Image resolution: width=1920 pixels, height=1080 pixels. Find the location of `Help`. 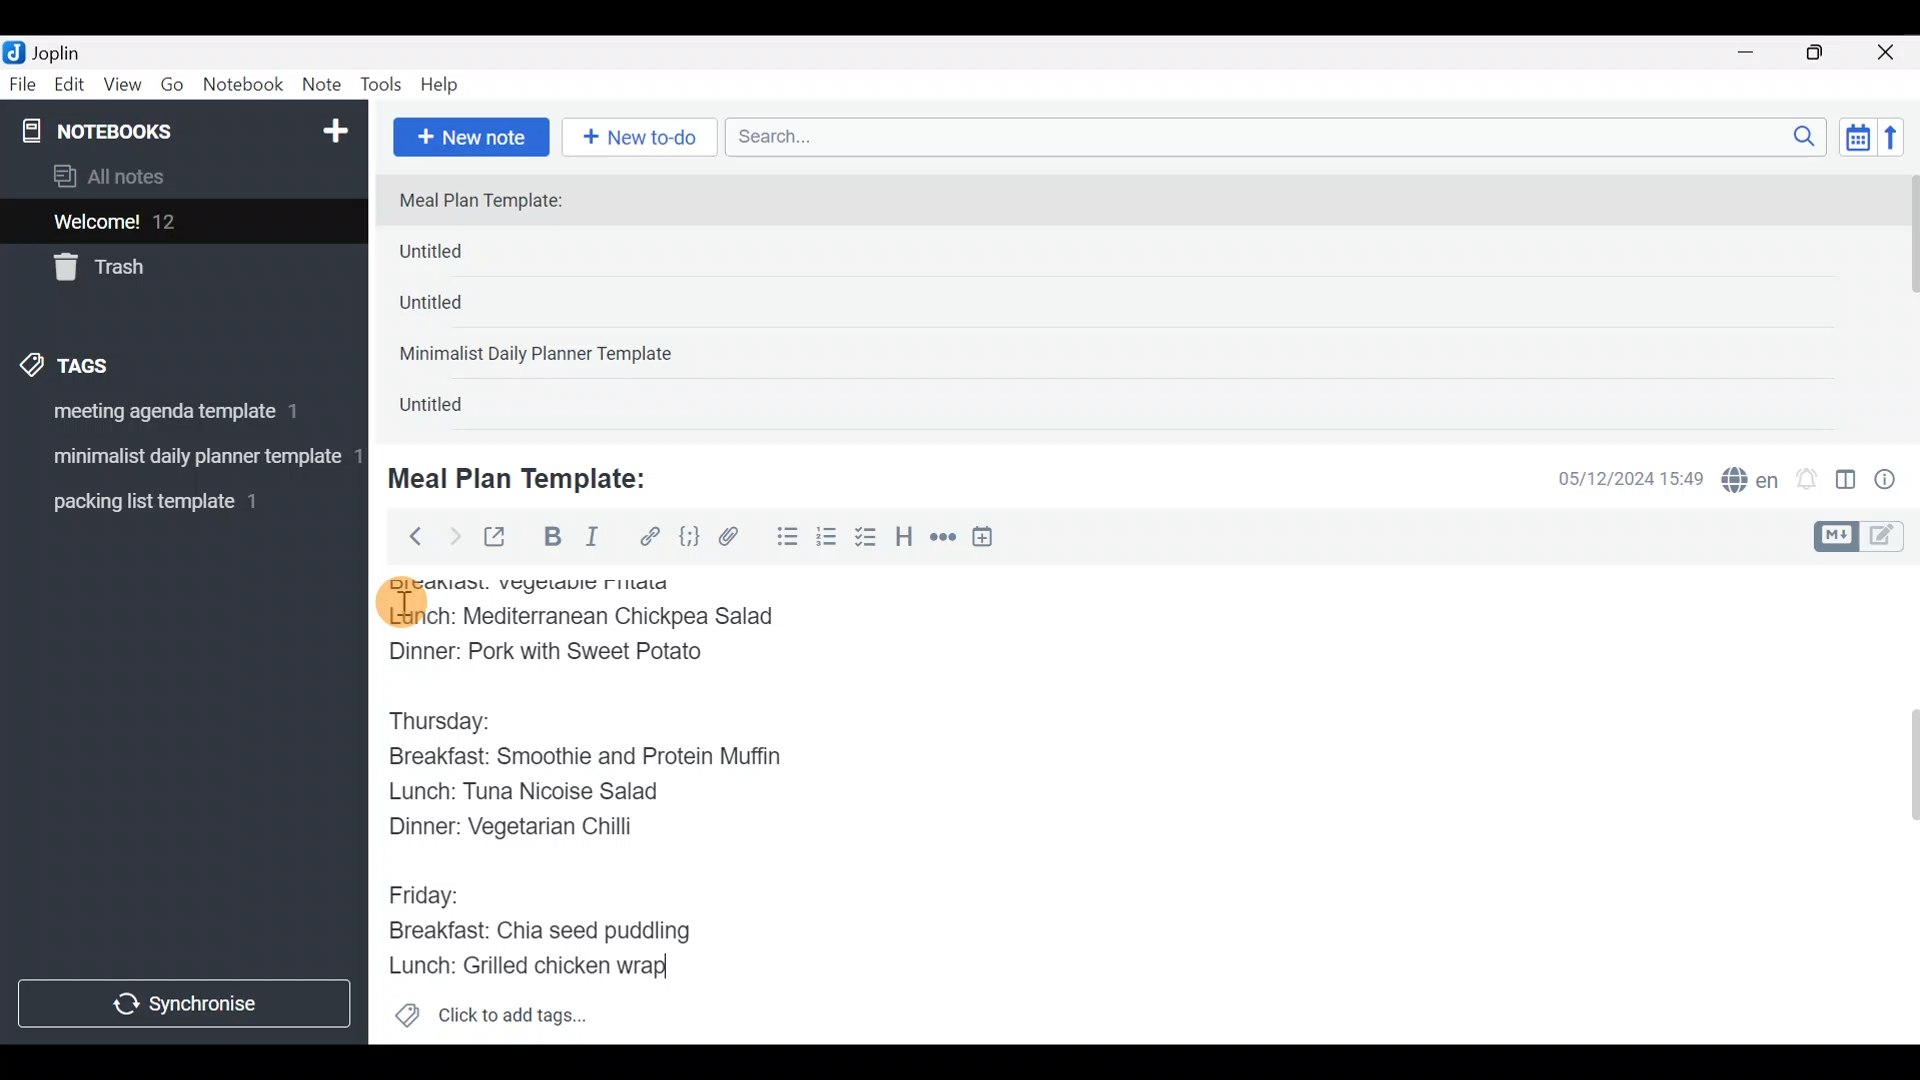

Help is located at coordinates (447, 81).